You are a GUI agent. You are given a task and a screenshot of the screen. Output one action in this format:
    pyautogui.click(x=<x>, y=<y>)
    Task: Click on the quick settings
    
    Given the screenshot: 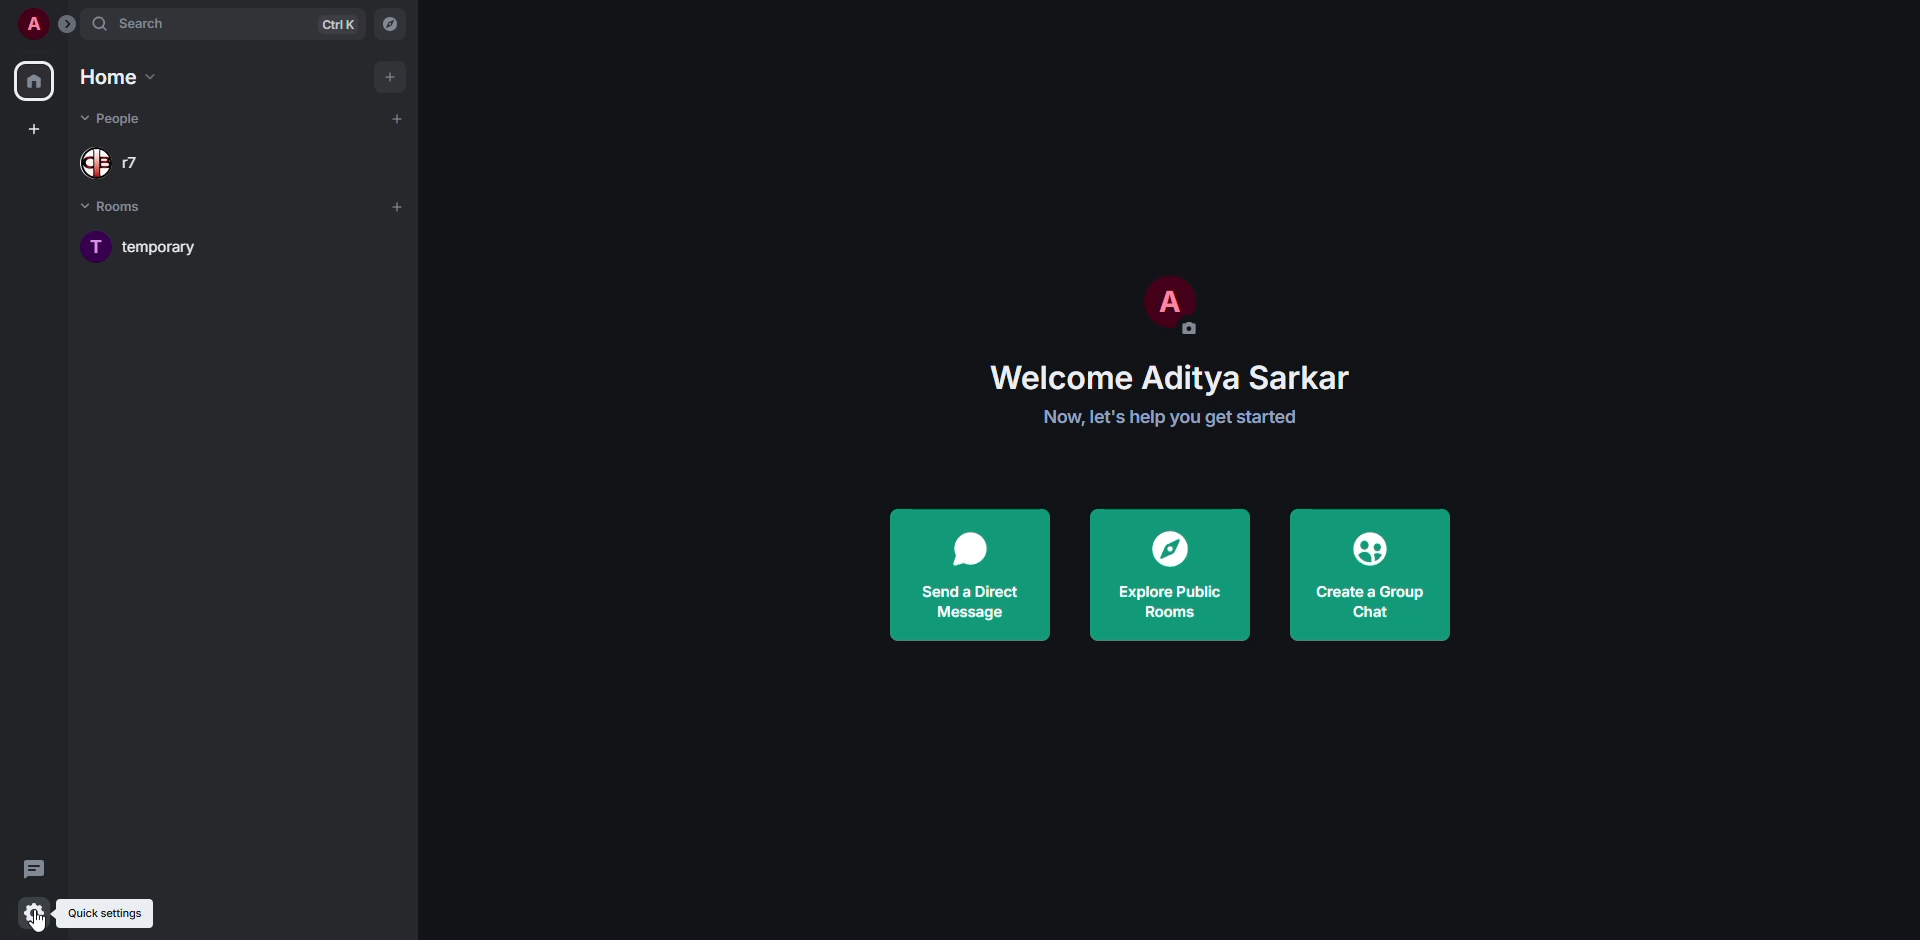 What is the action you would take?
    pyautogui.click(x=34, y=912)
    